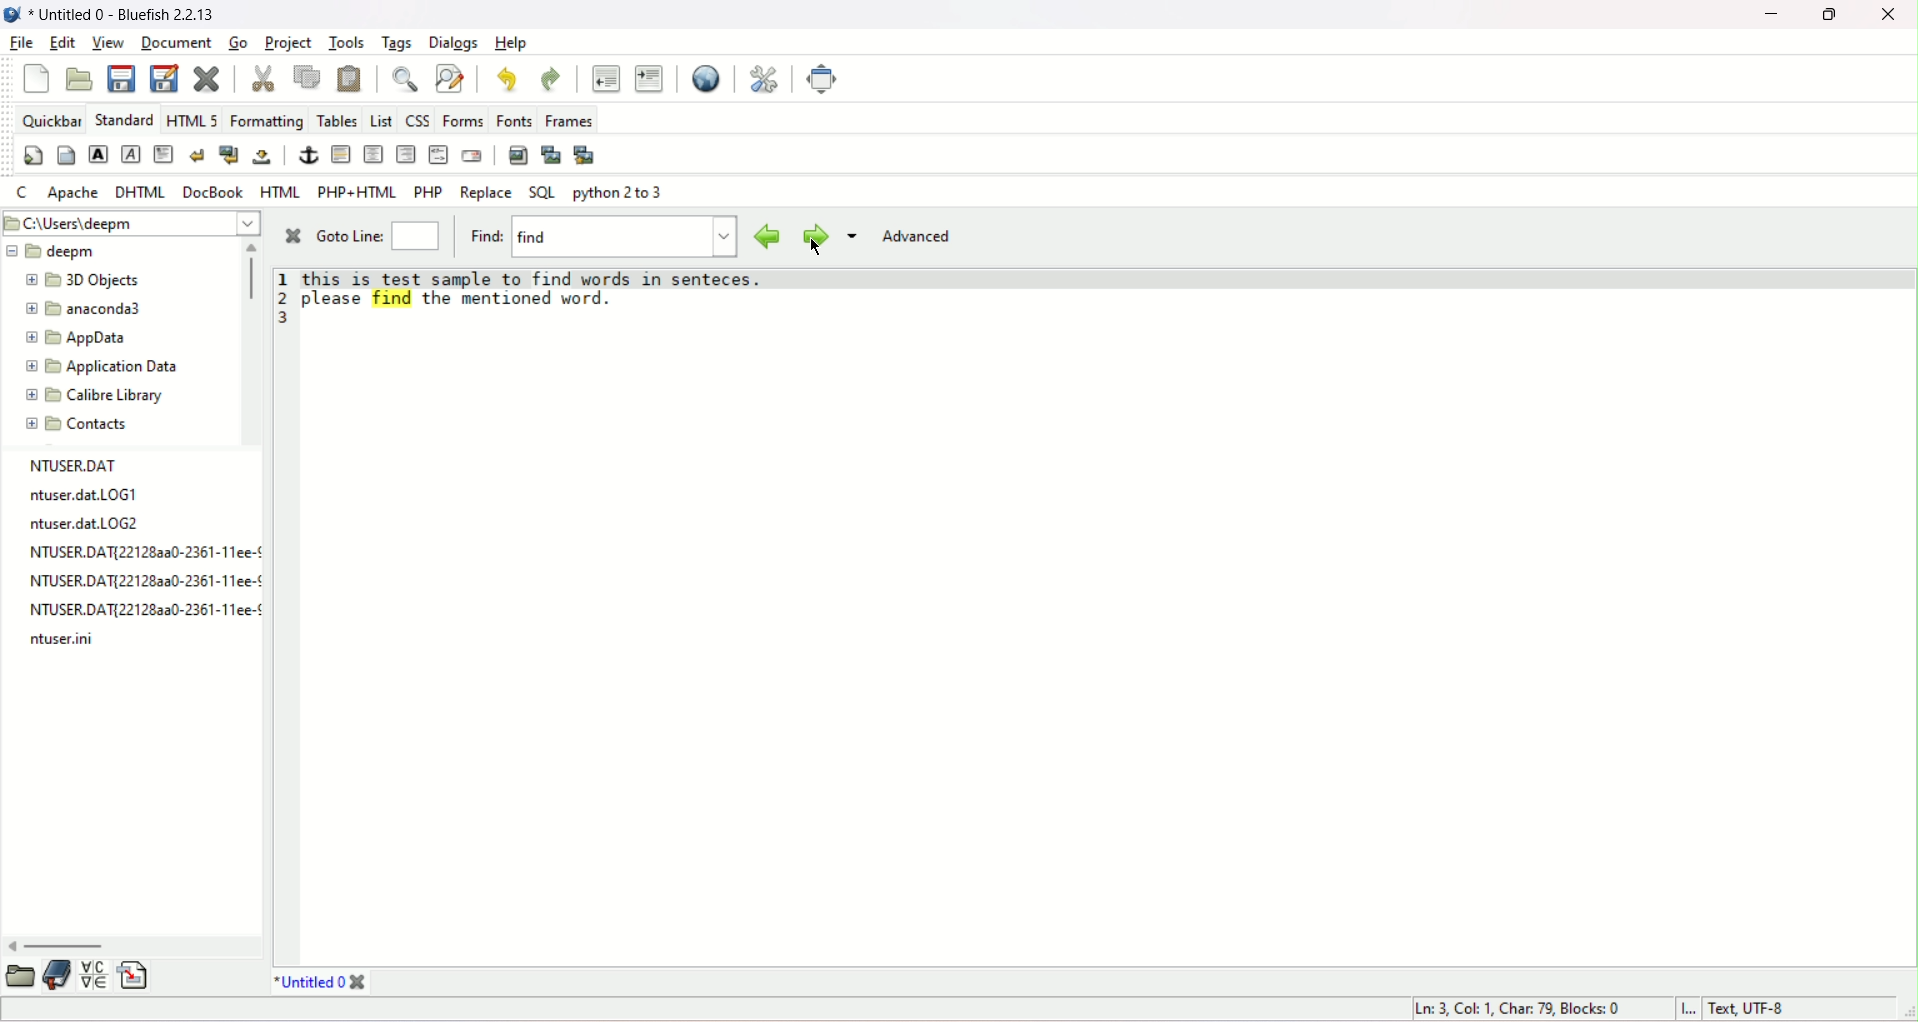 This screenshot has width=1918, height=1022. I want to click on PHP+HTML, so click(355, 191).